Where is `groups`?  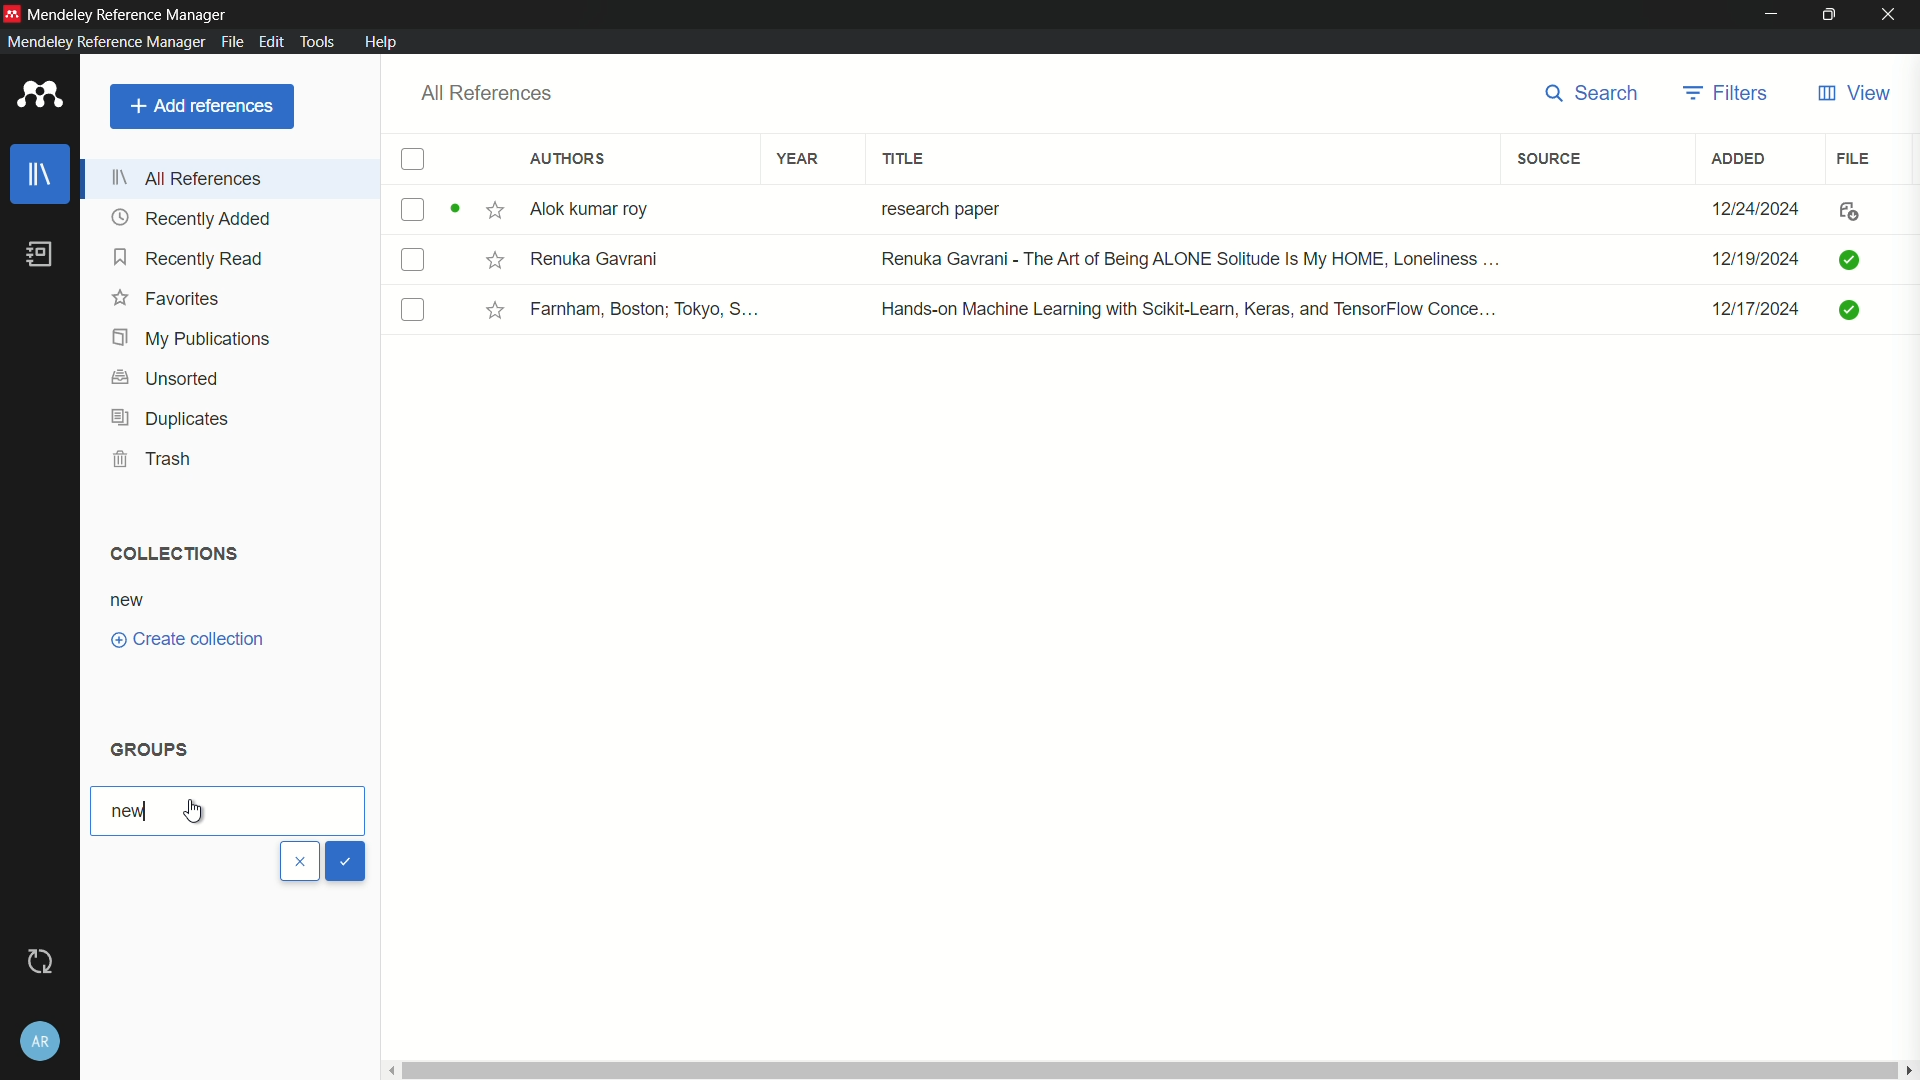 groups is located at coordinates (151, 750).